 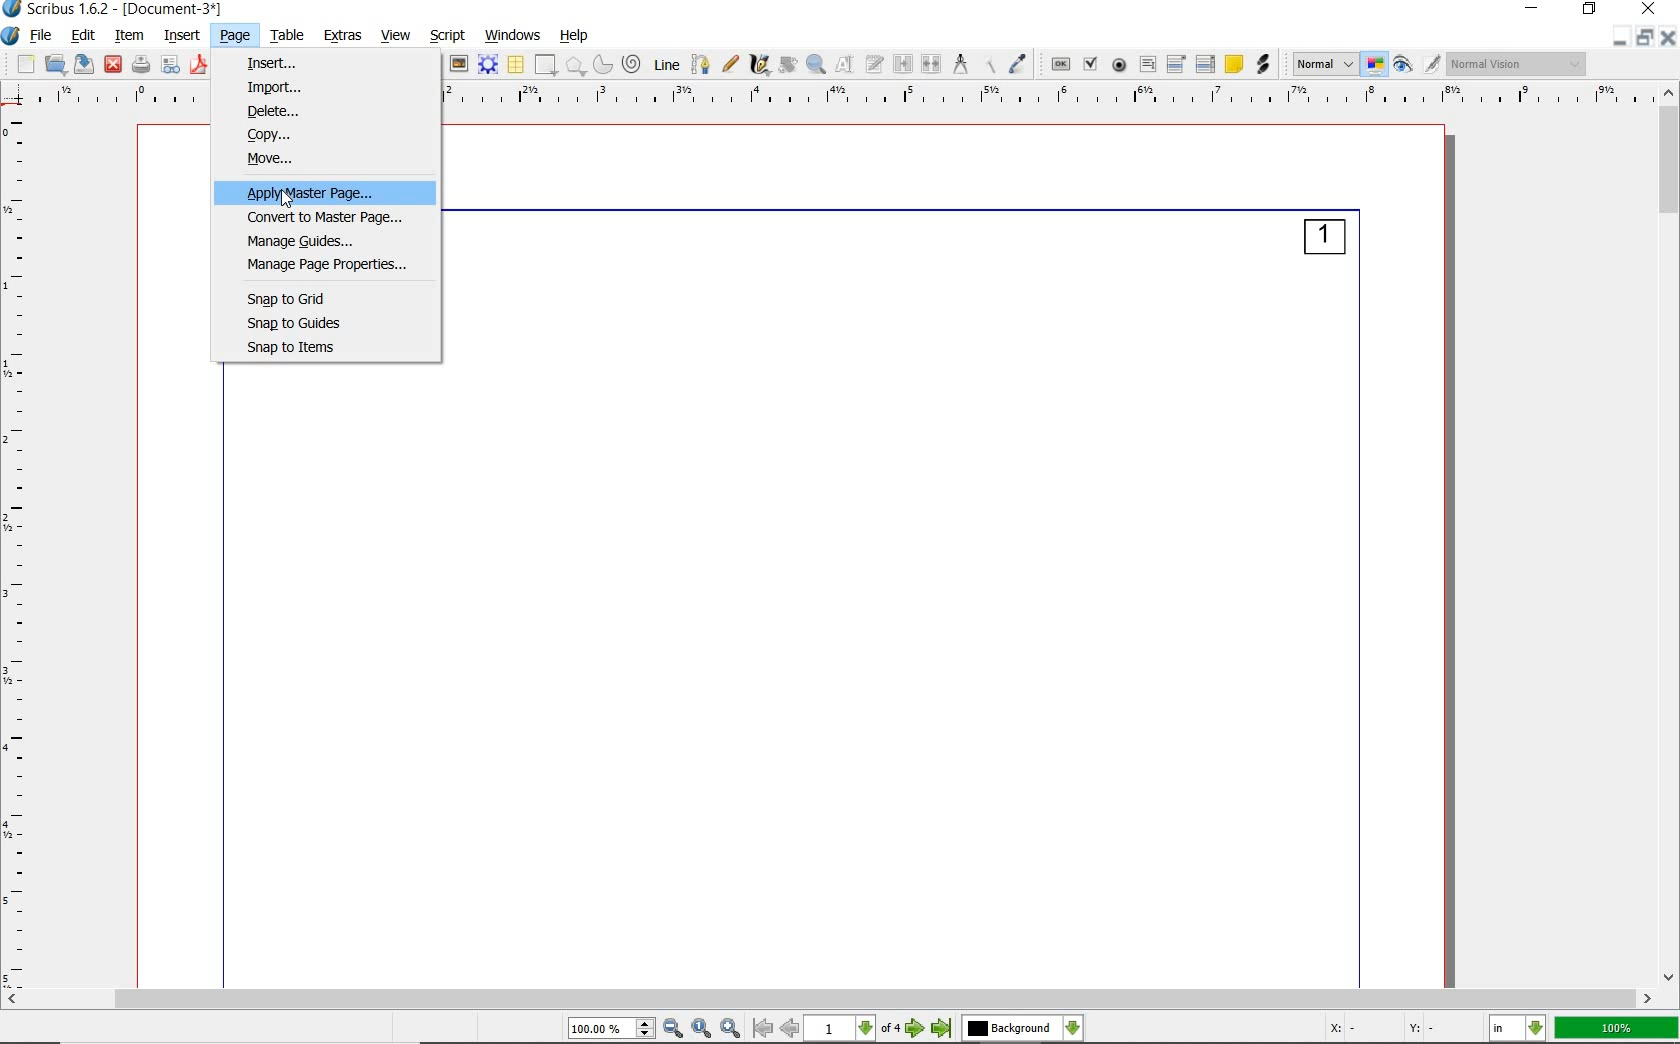 I want to click on edit, so click(x=82, y=35).